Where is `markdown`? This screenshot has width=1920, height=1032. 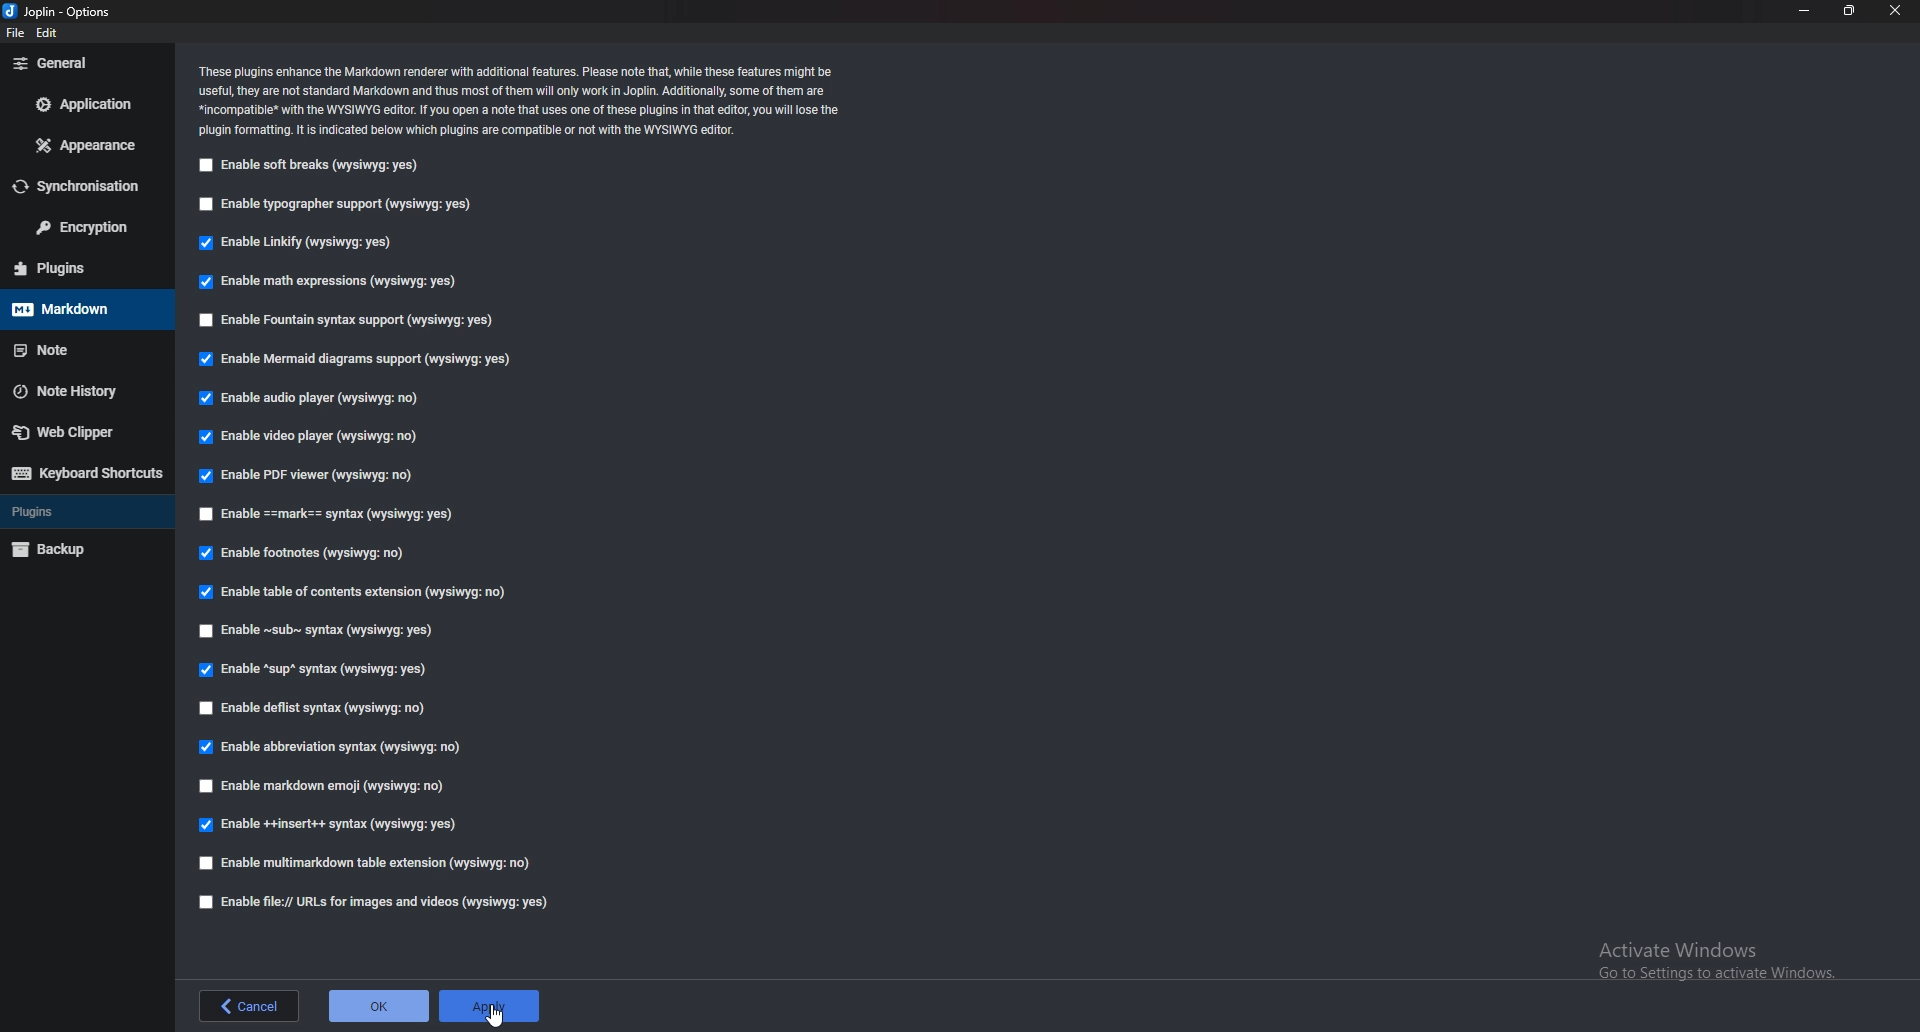 markdown is located at coordinates (84, 309).